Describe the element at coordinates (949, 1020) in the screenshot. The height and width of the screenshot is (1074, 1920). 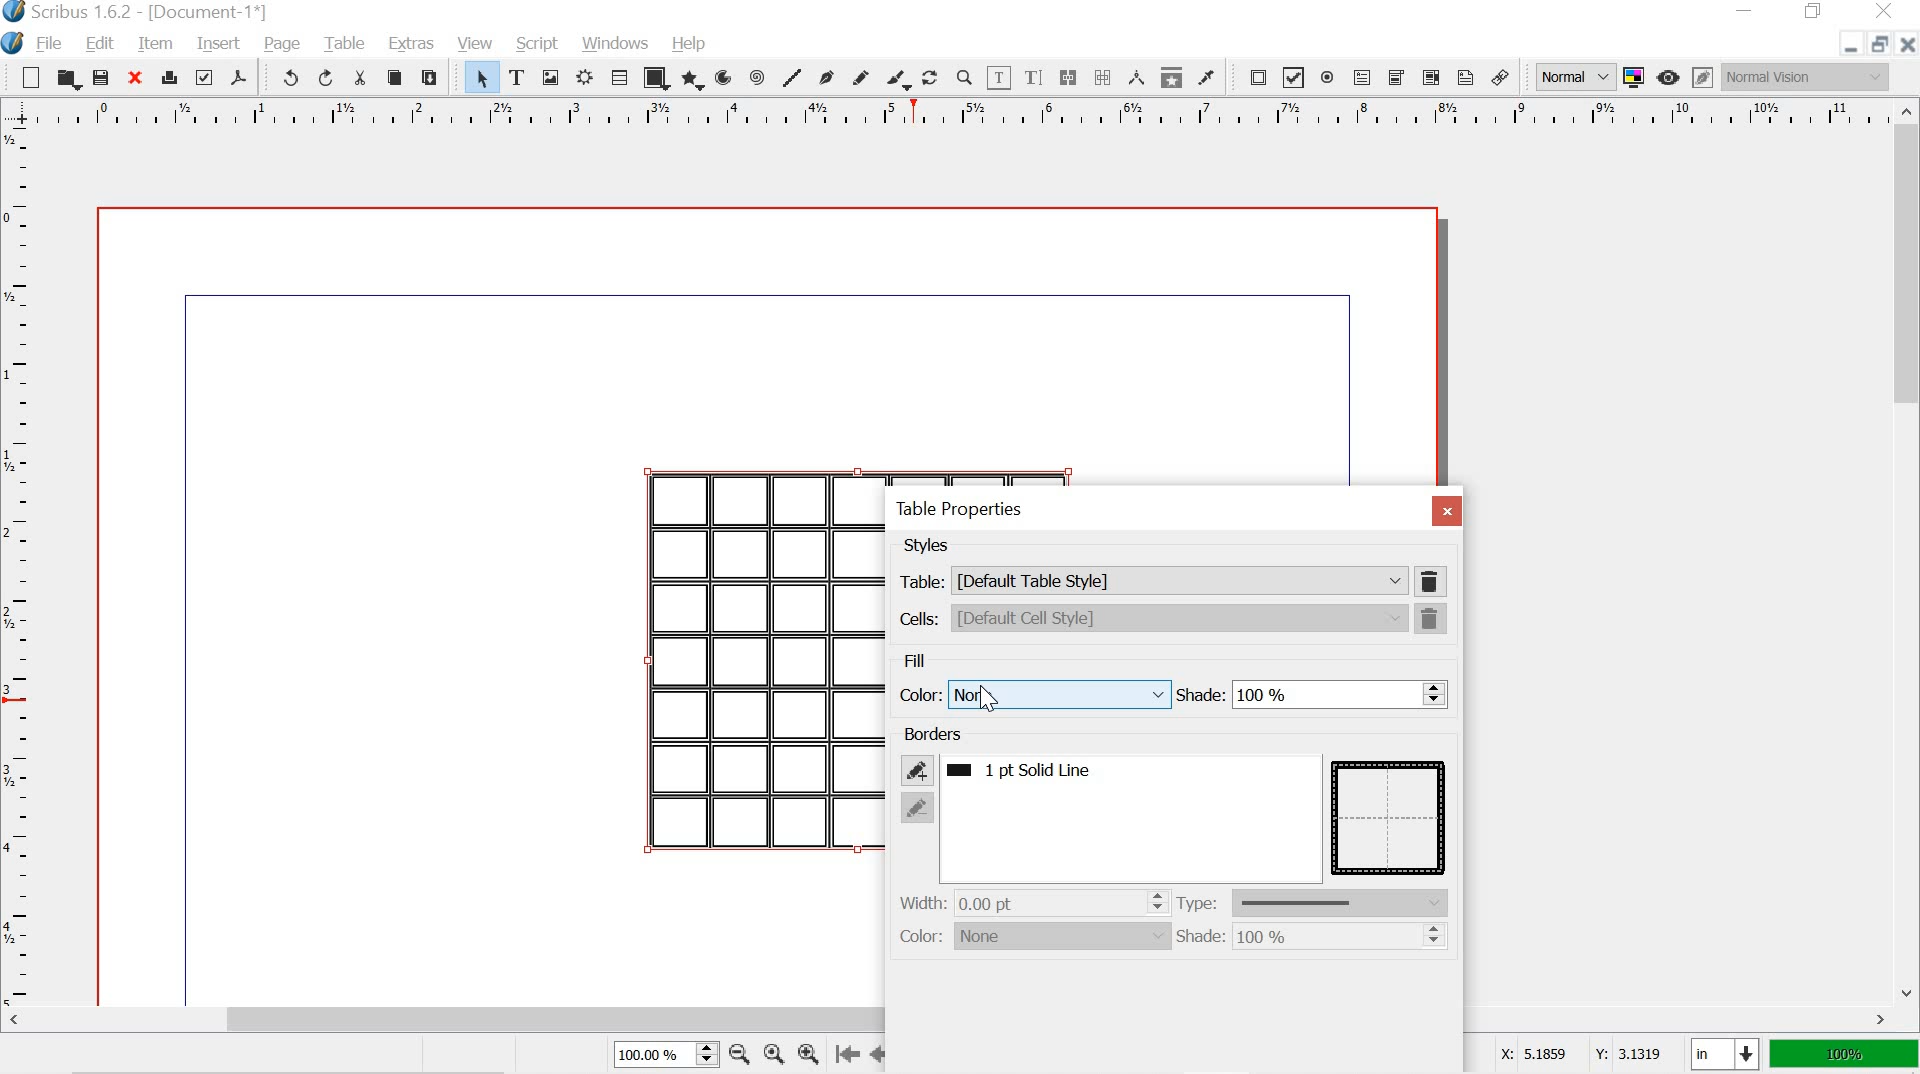
I see `scrollbar` at that location.